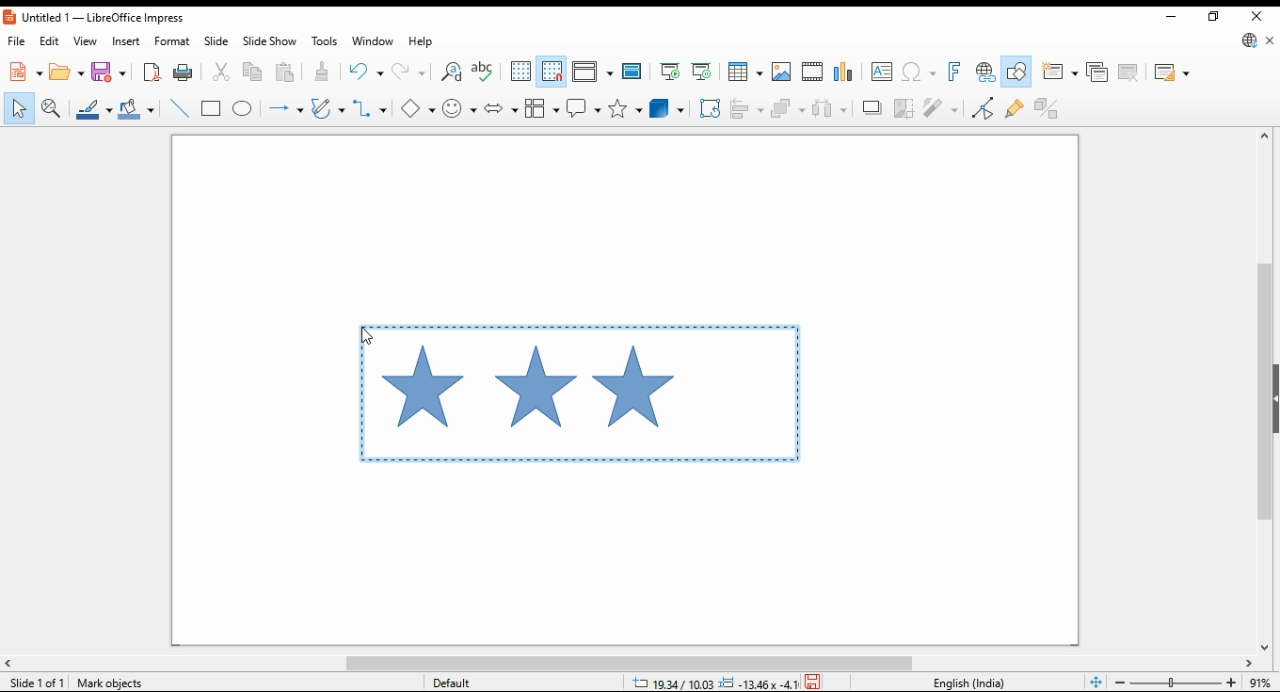  What do you see at coordinates (831, 107) in the screenshot?
I see `select at least three objects to distribute` at bounding box center [831, 107].